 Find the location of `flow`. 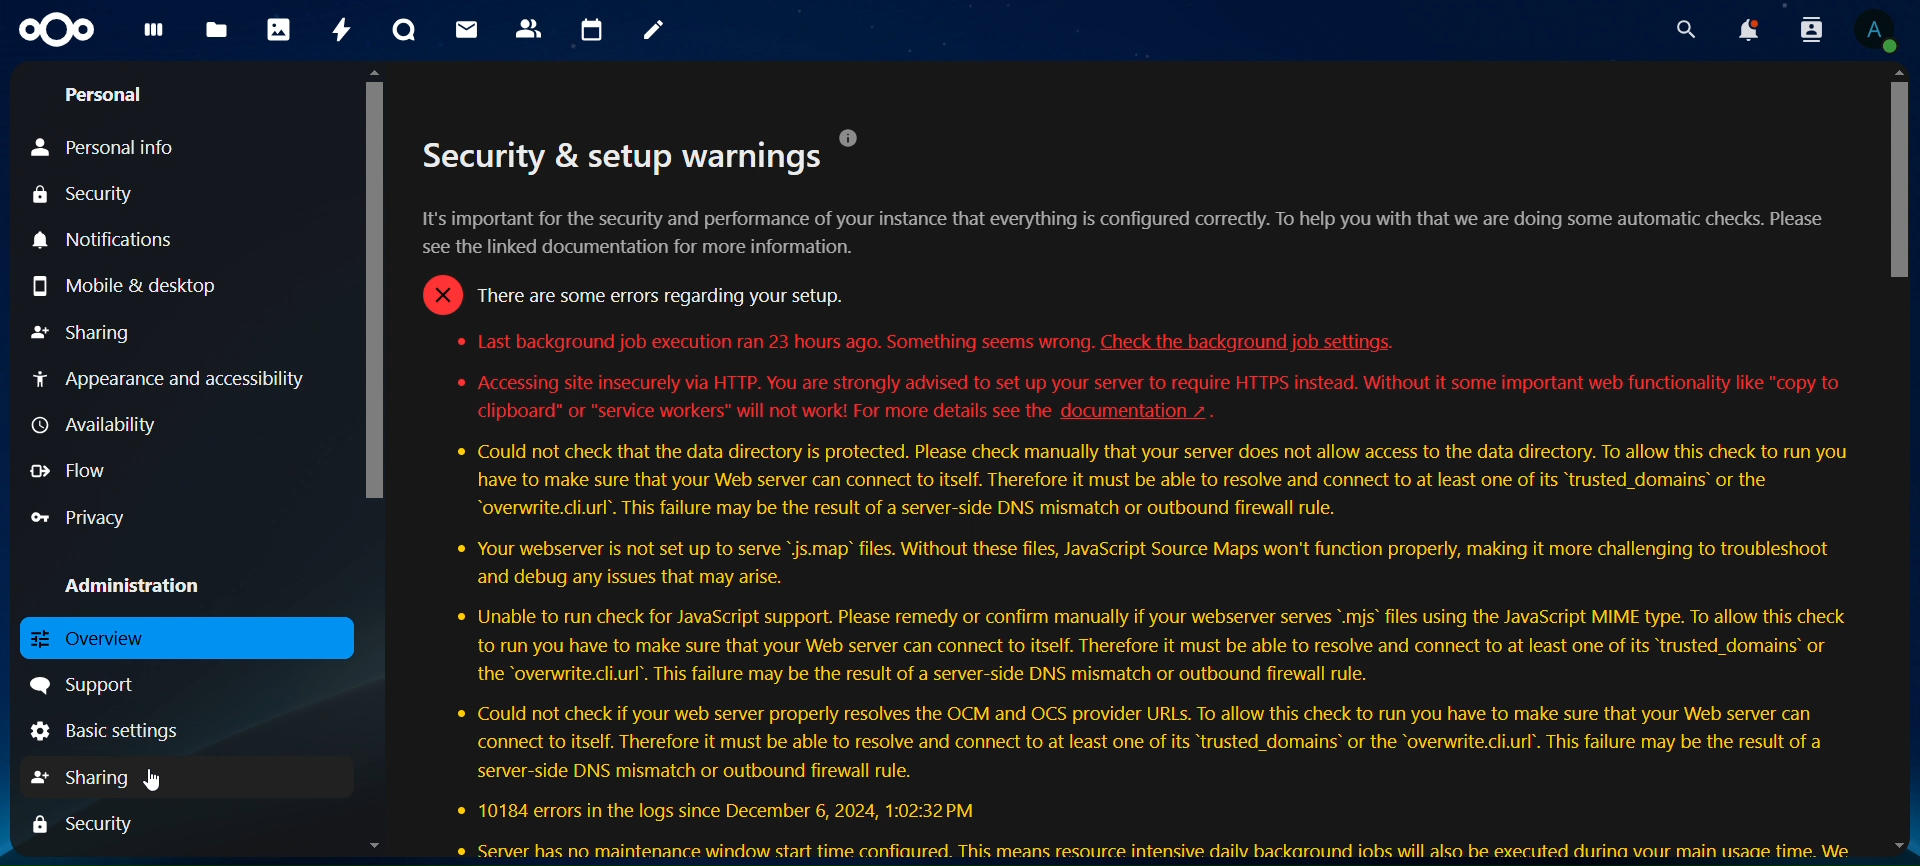

flow is located at coordinates (69, 470).